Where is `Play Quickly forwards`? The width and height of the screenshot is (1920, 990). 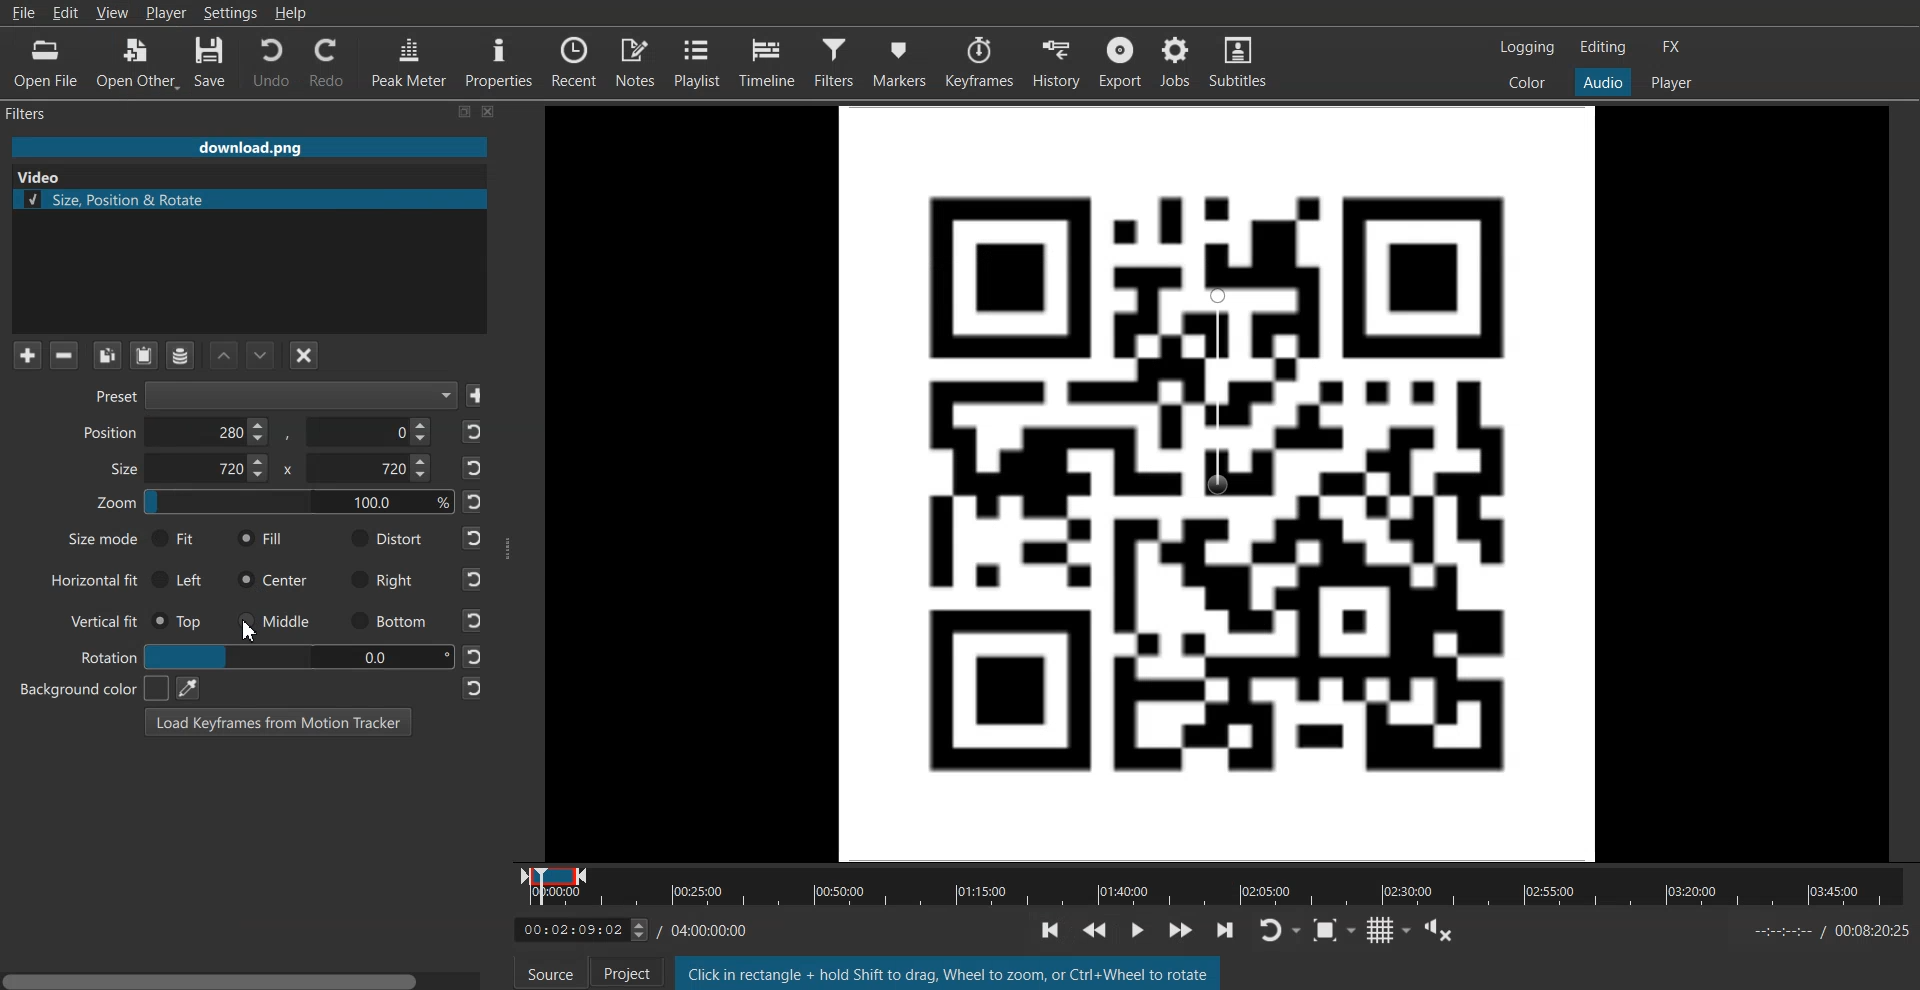 Play Quickly forwards is located at coordinates (1182, 932).